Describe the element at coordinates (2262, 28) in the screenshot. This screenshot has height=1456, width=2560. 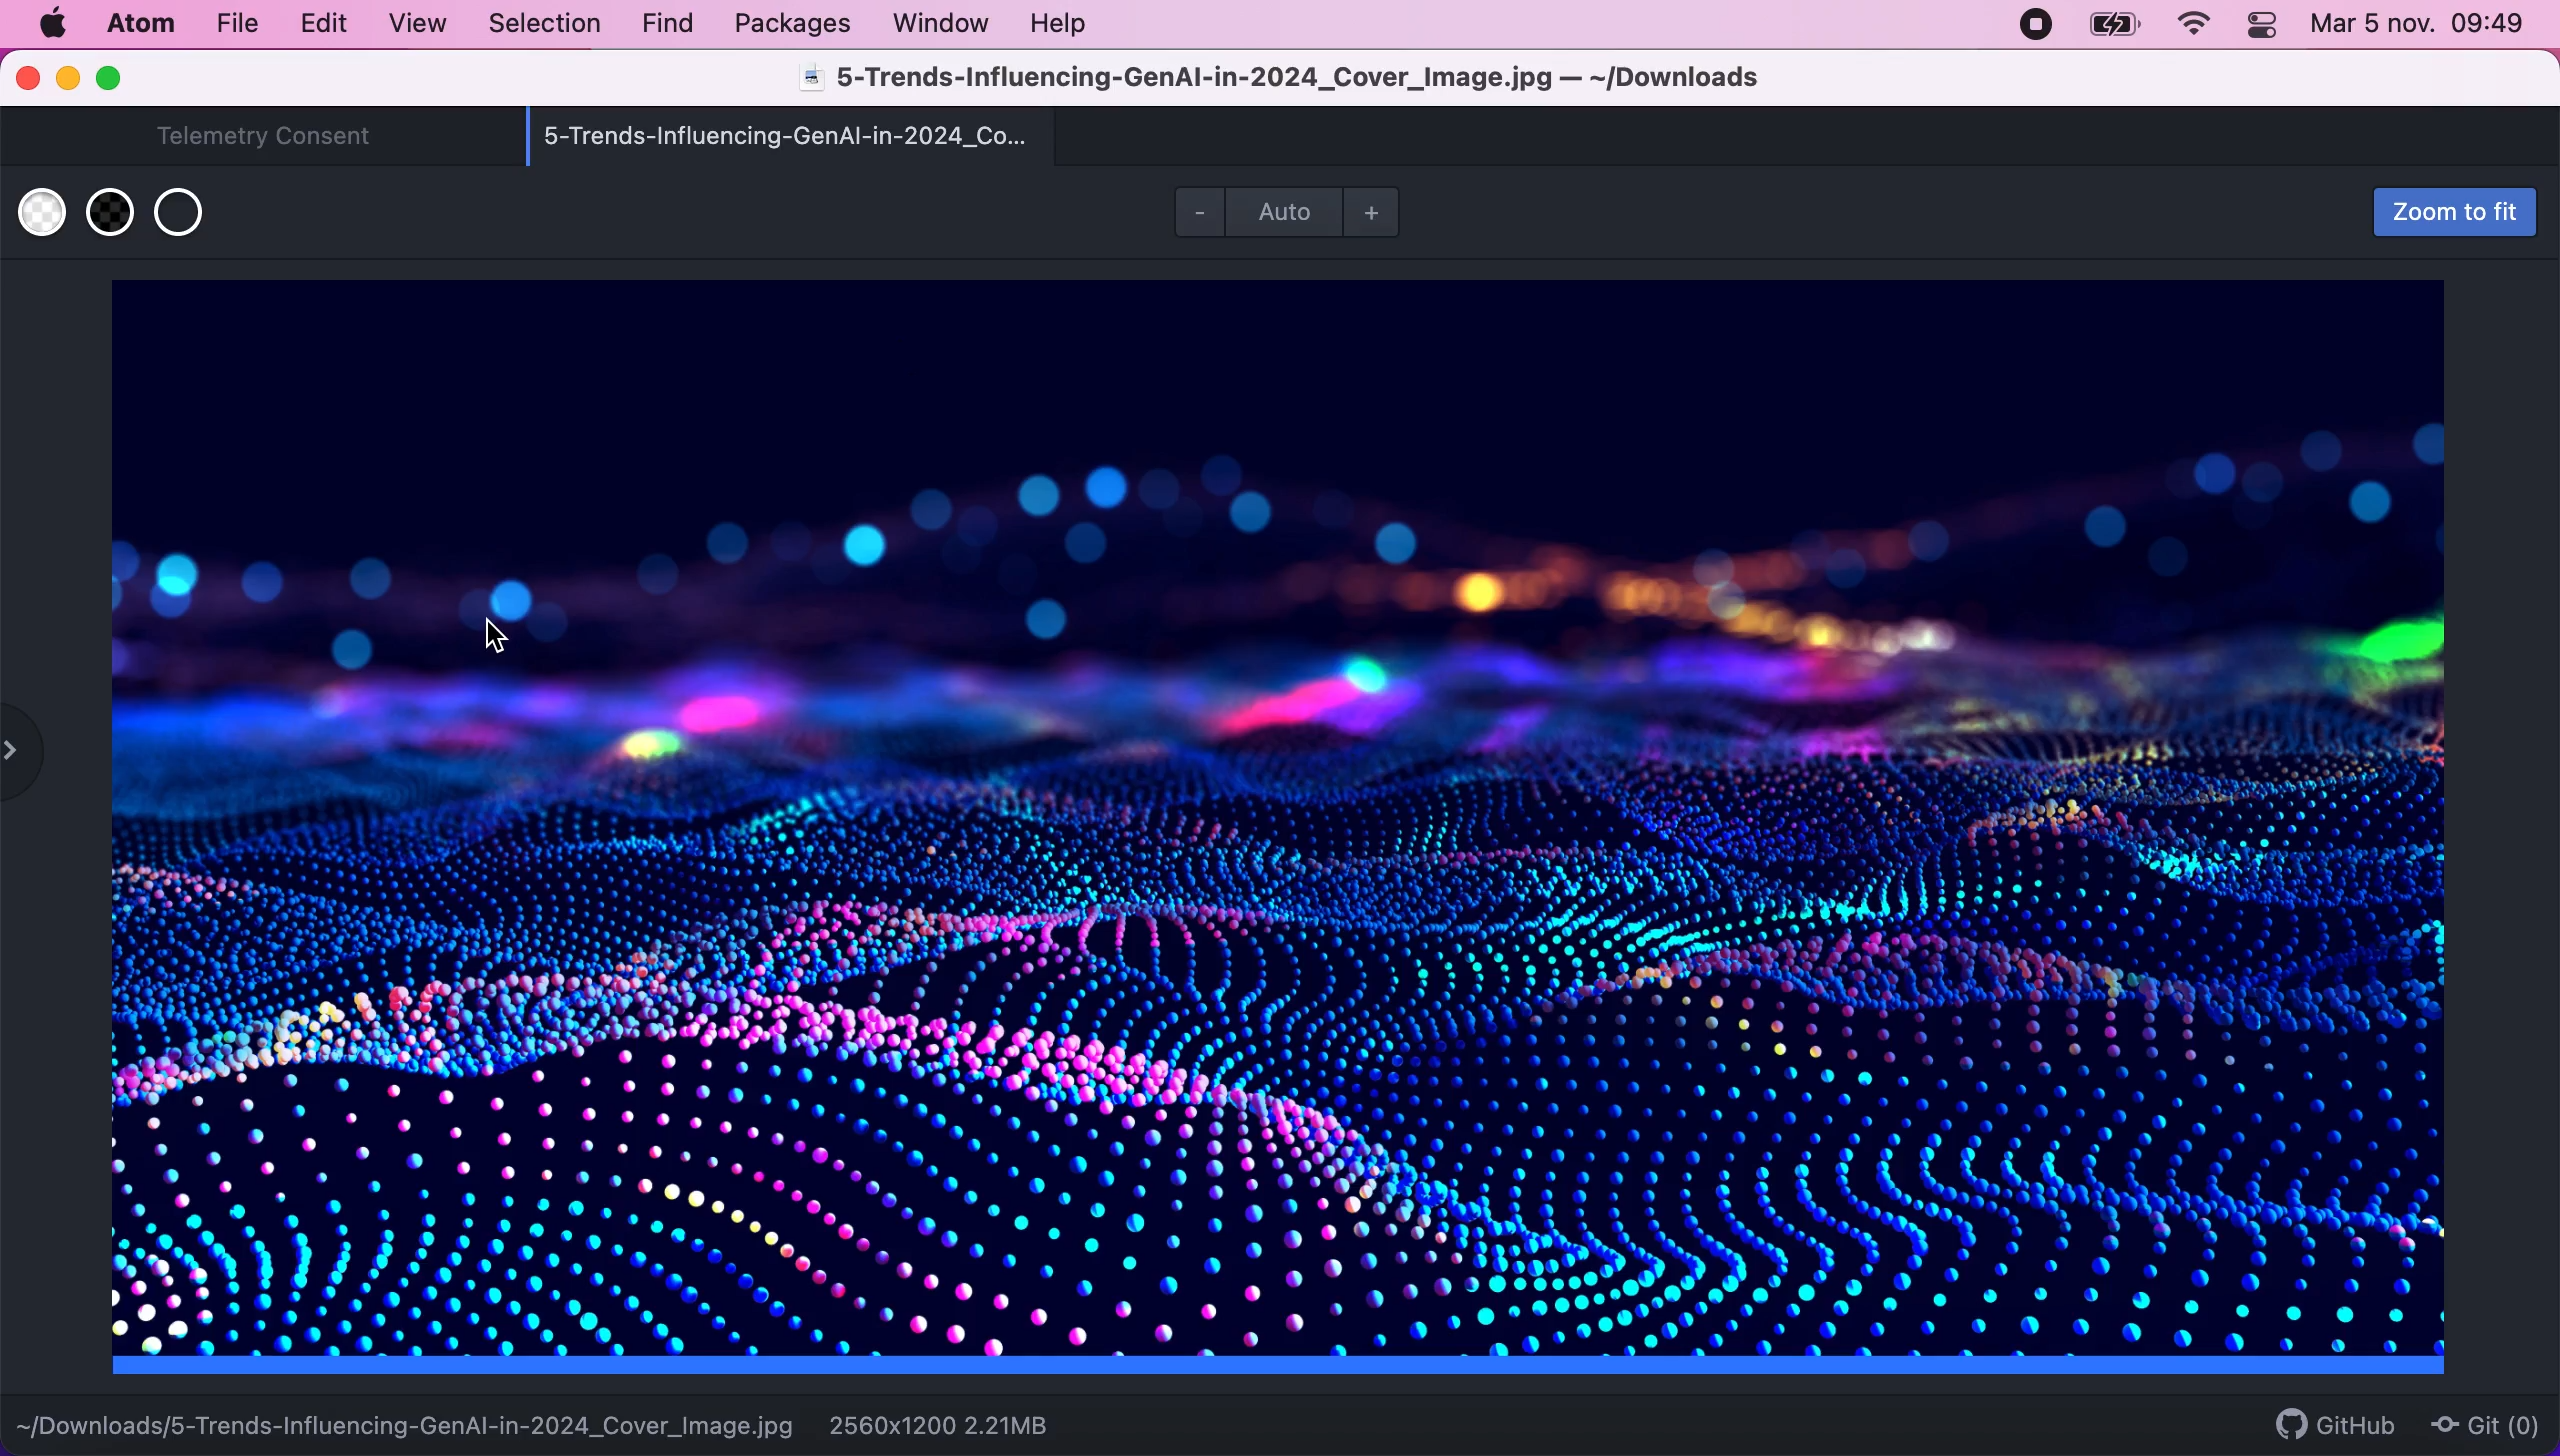
I see `control panel` at that location.